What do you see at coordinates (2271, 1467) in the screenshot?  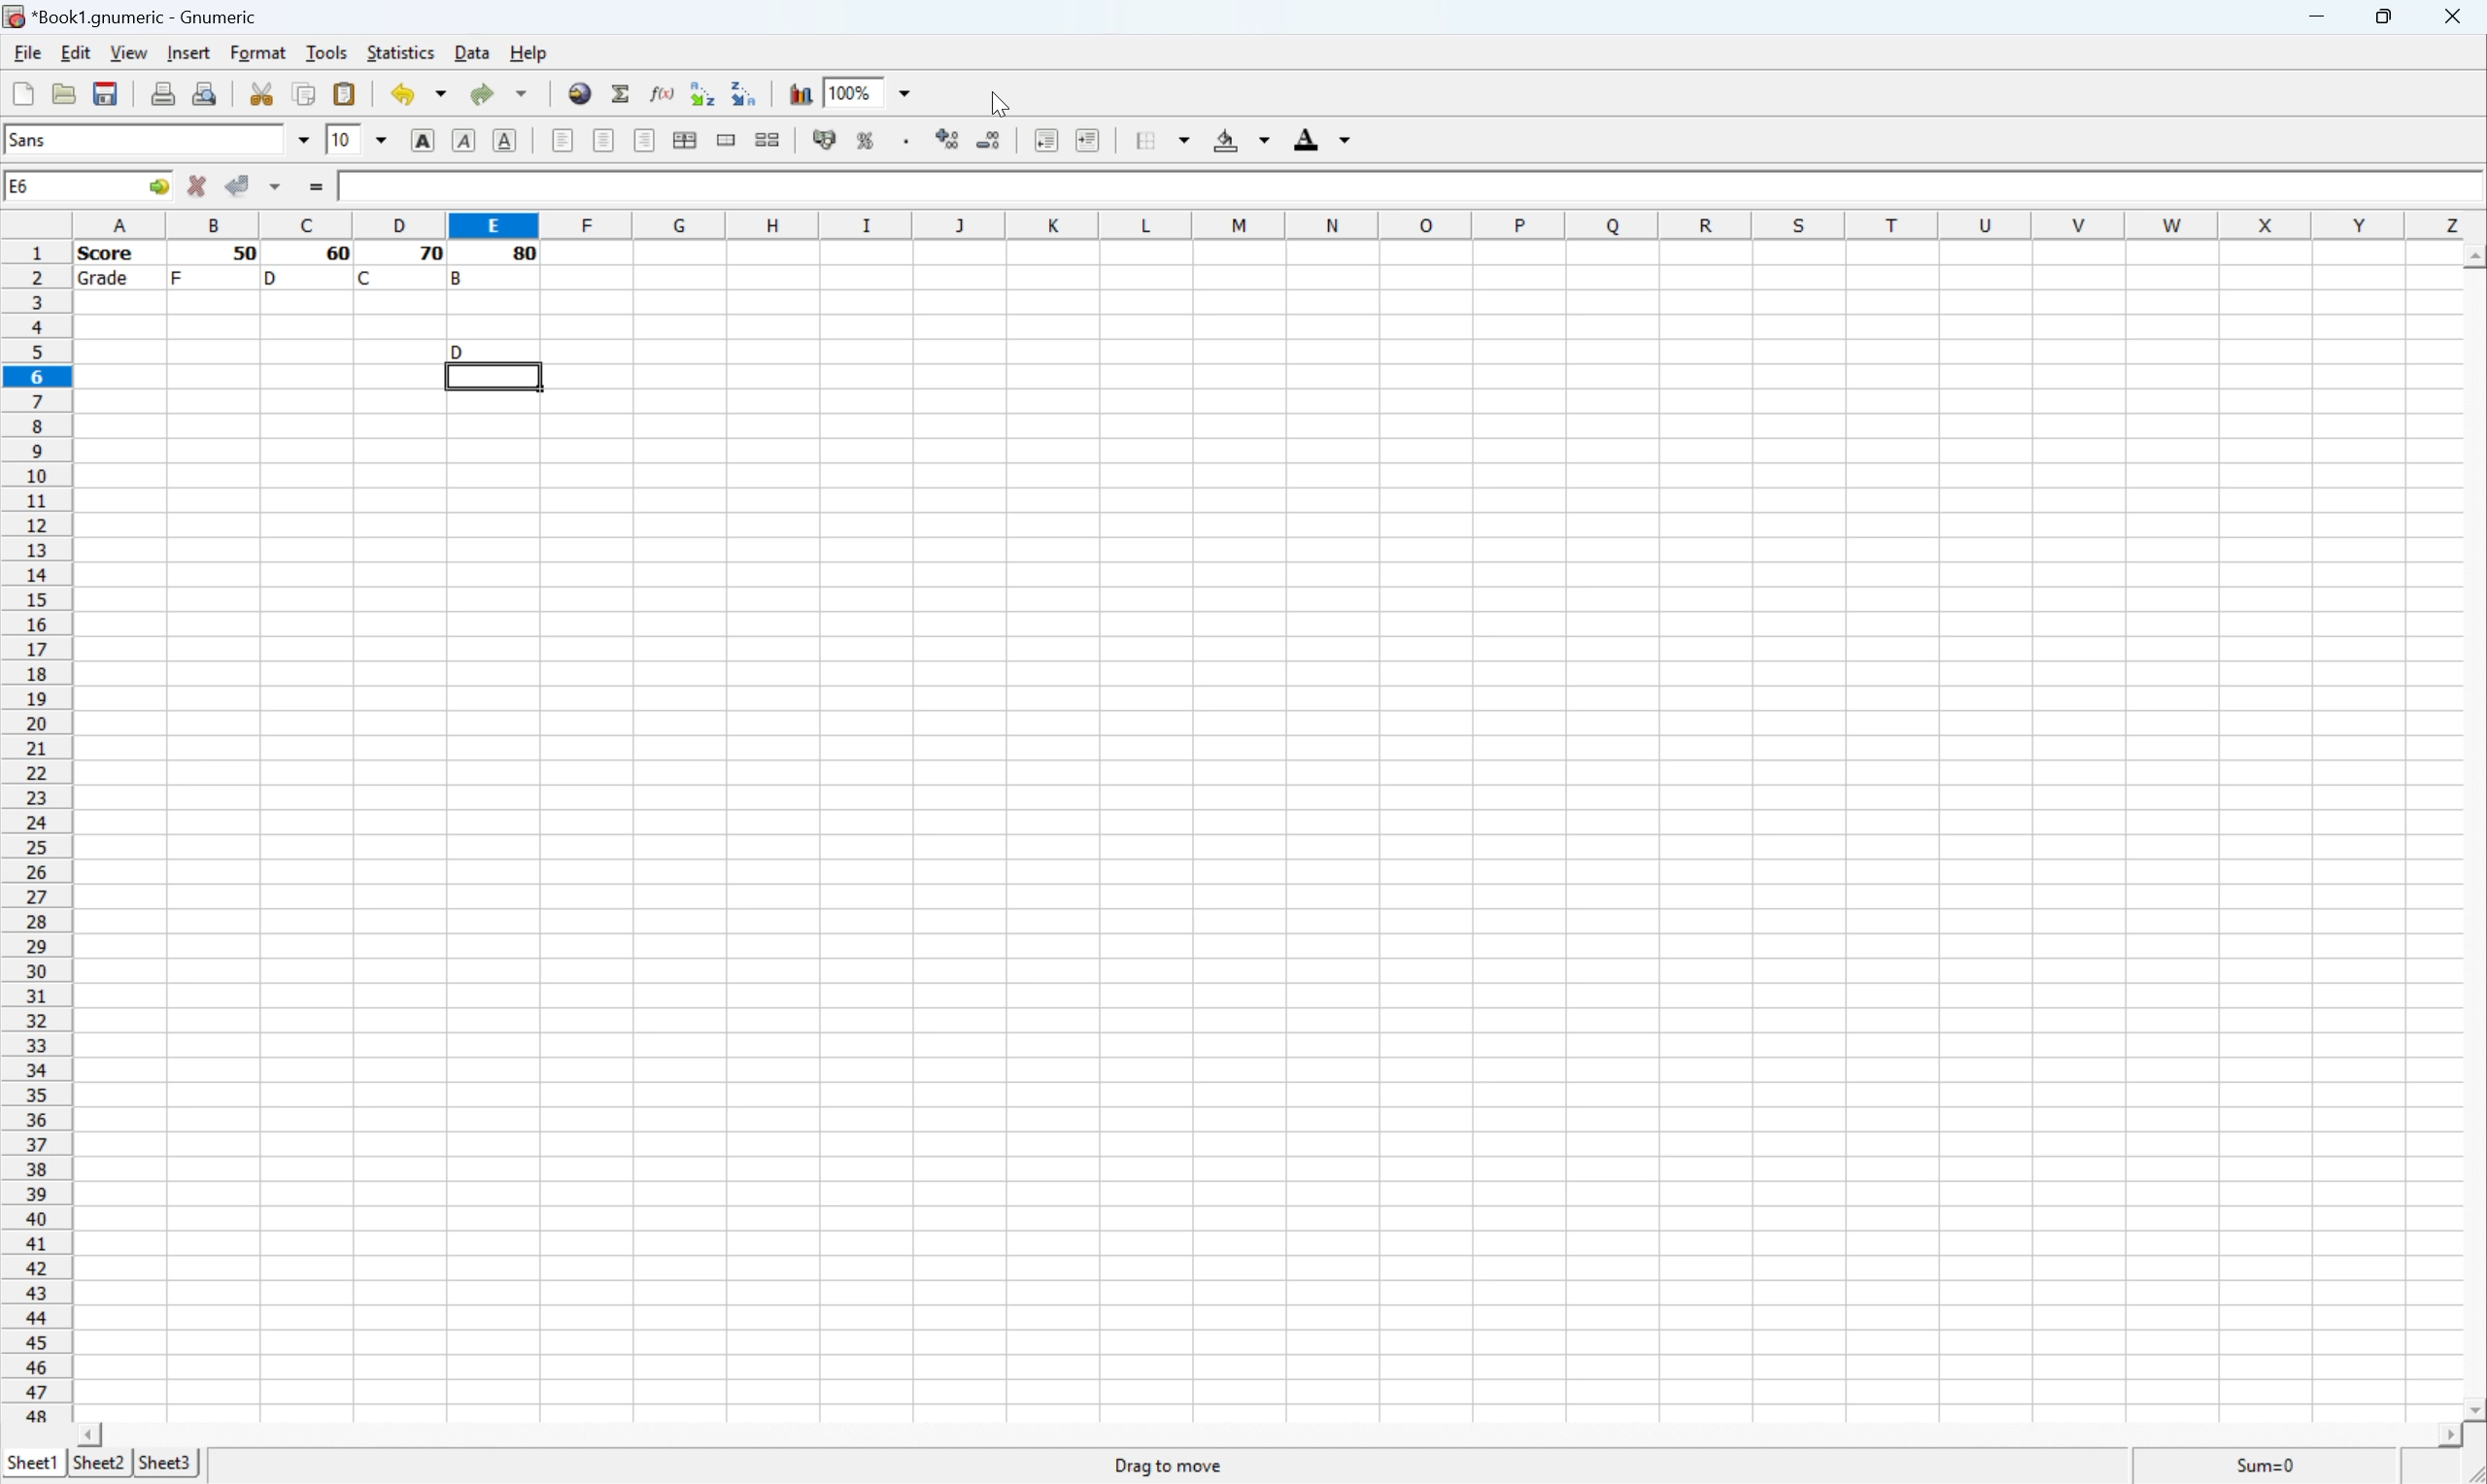 I see `Sum=0` at bounding box center [2271, 1467].